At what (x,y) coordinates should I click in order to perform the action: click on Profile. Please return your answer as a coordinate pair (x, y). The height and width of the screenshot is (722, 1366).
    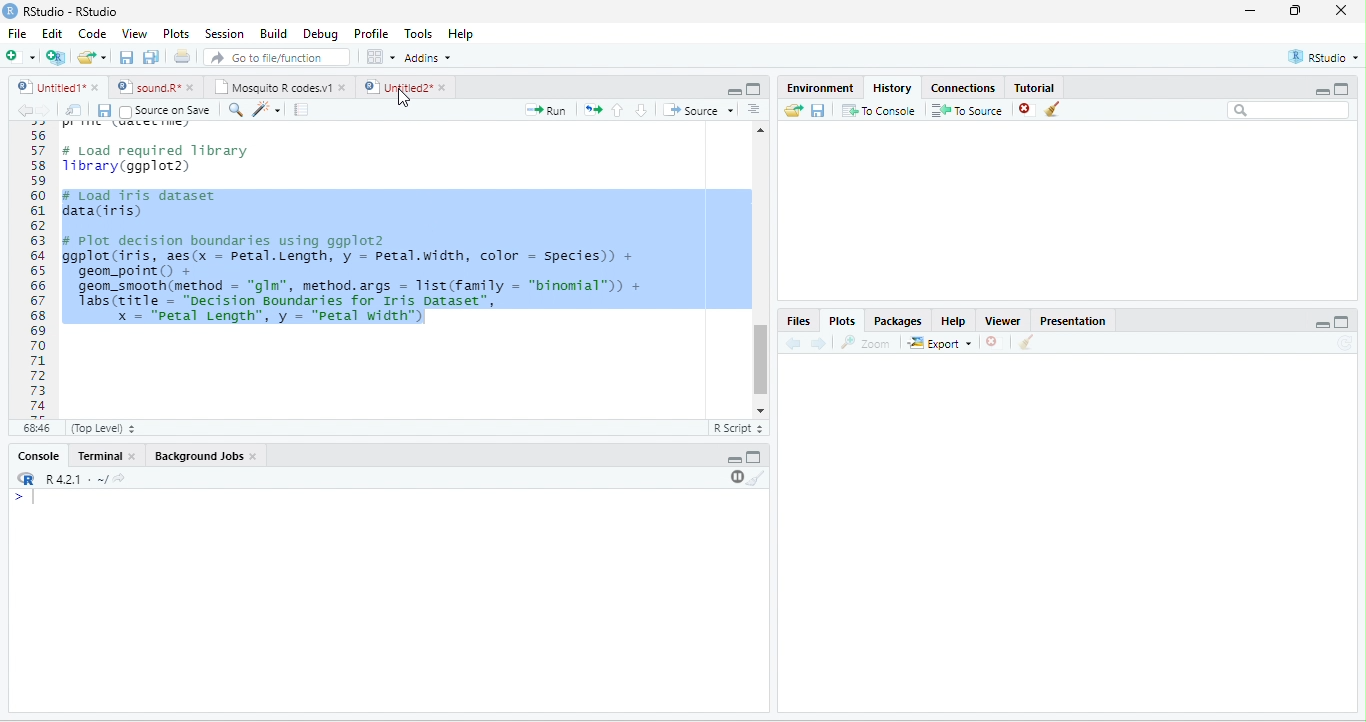
    Looking at the image, I should click on (373, 34).